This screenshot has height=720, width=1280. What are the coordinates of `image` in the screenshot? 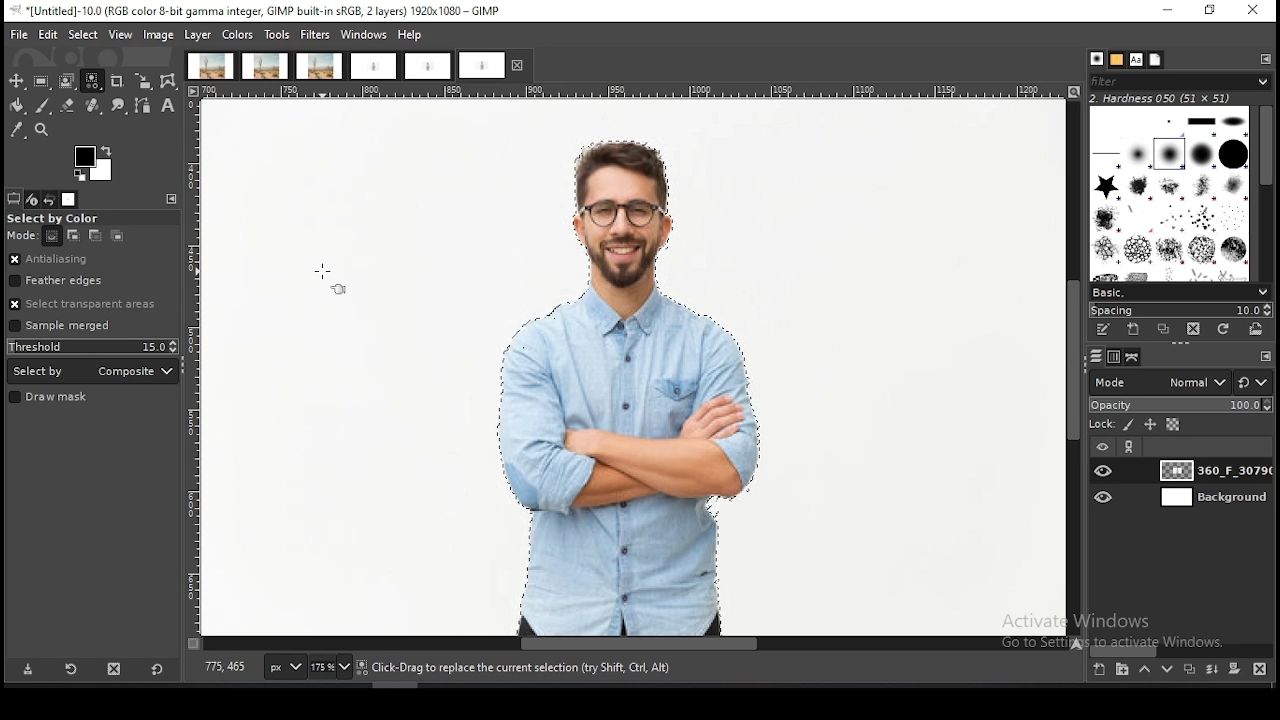 It's located at (623, 369).